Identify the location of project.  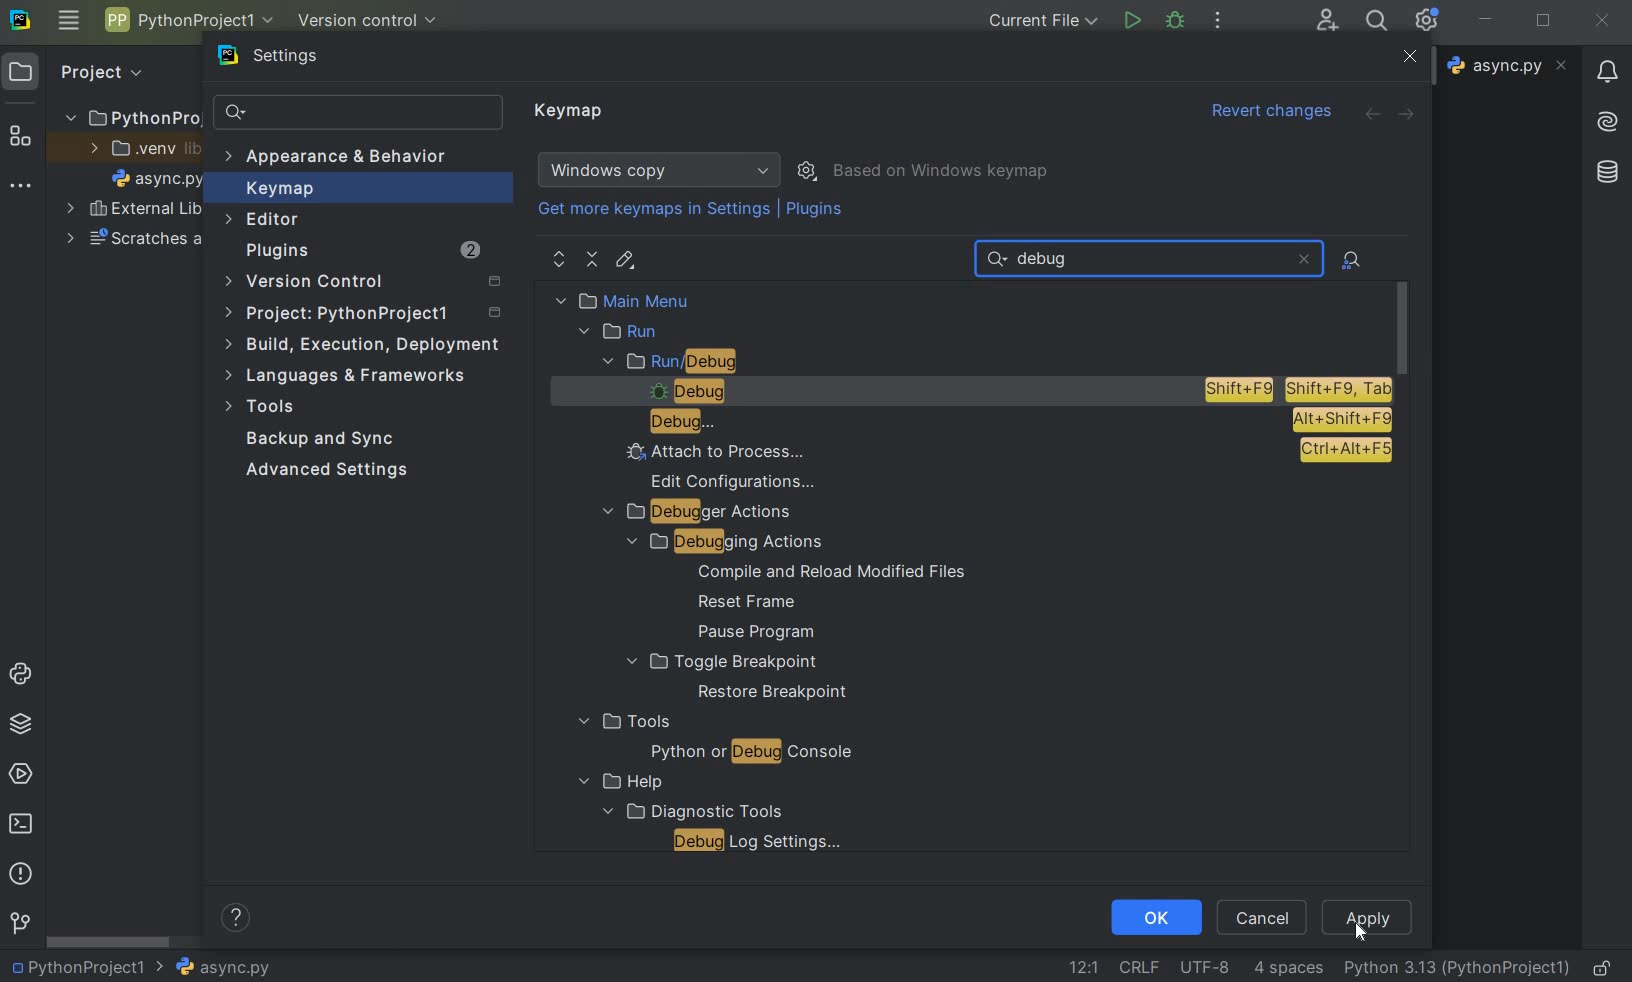
(366, 316).